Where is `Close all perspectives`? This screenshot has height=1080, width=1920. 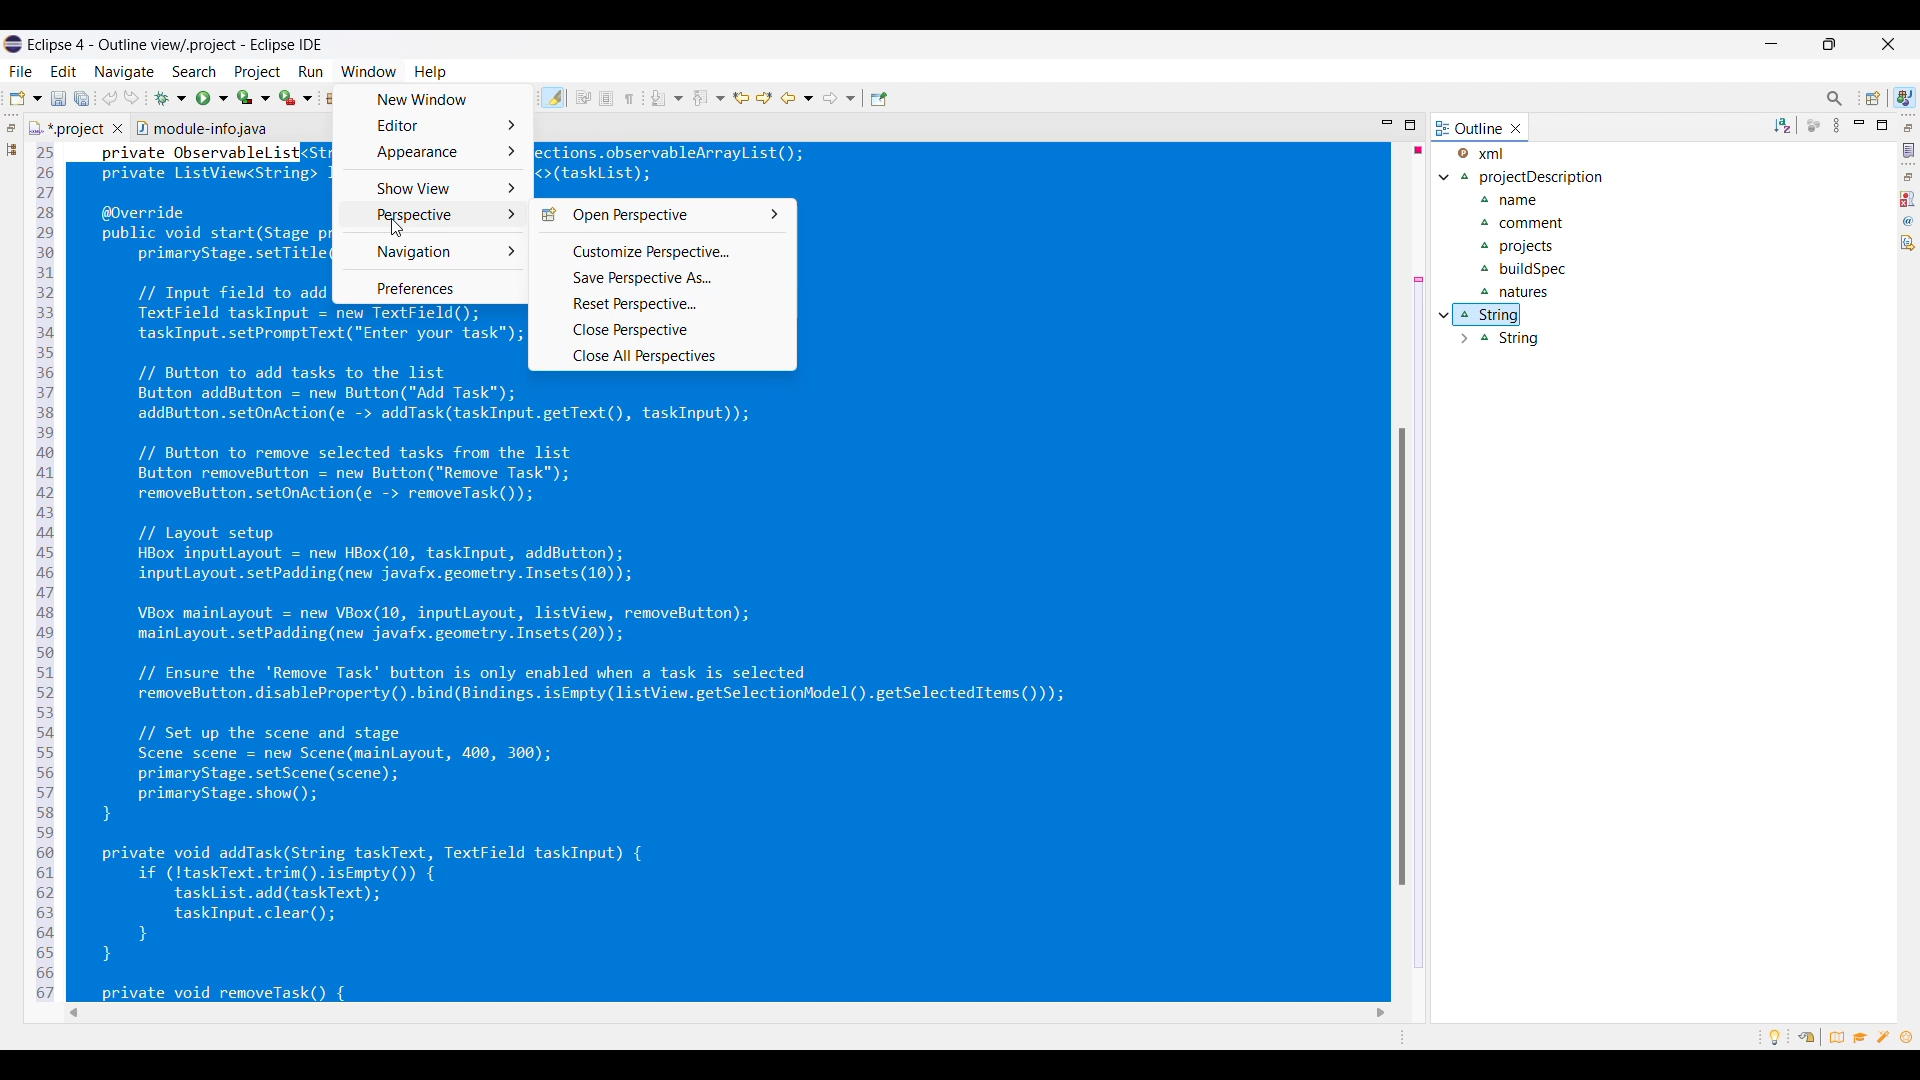
Close all perspectives is located at coordinates (661, 356).